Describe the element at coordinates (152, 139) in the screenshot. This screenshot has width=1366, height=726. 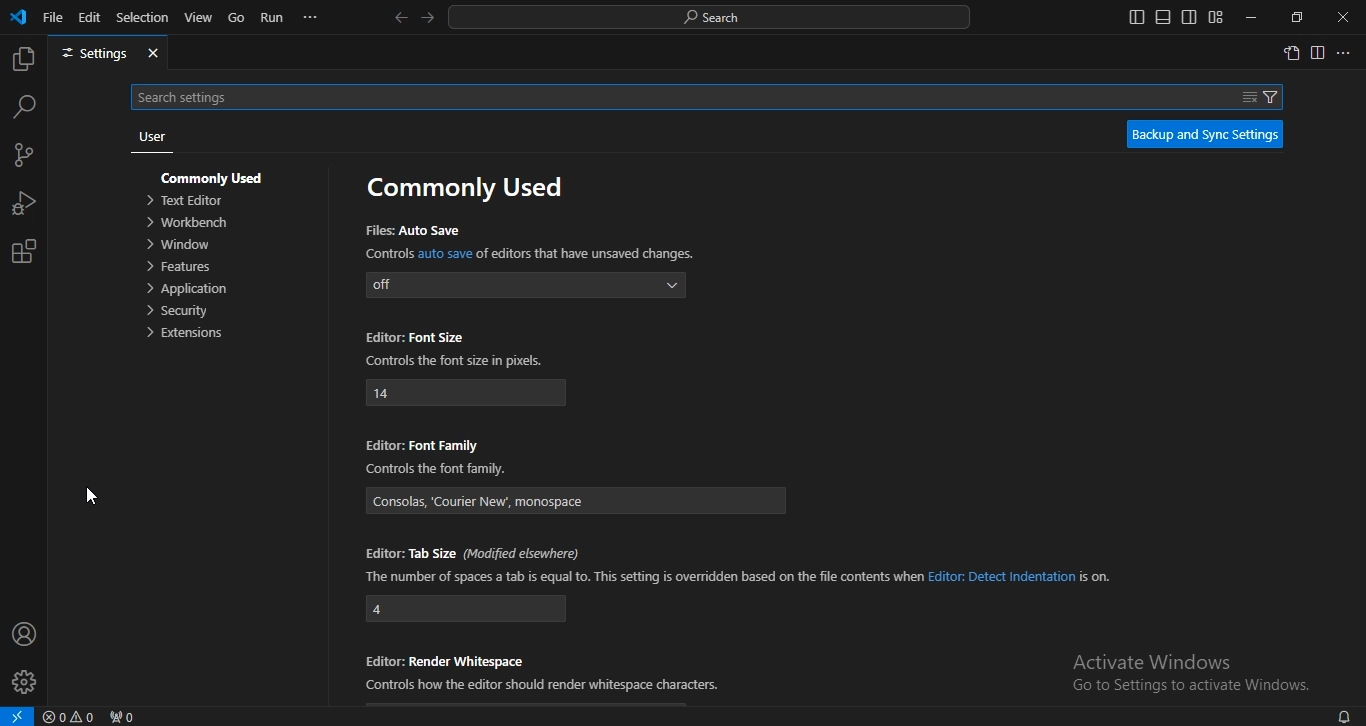
I see `user` at that location.